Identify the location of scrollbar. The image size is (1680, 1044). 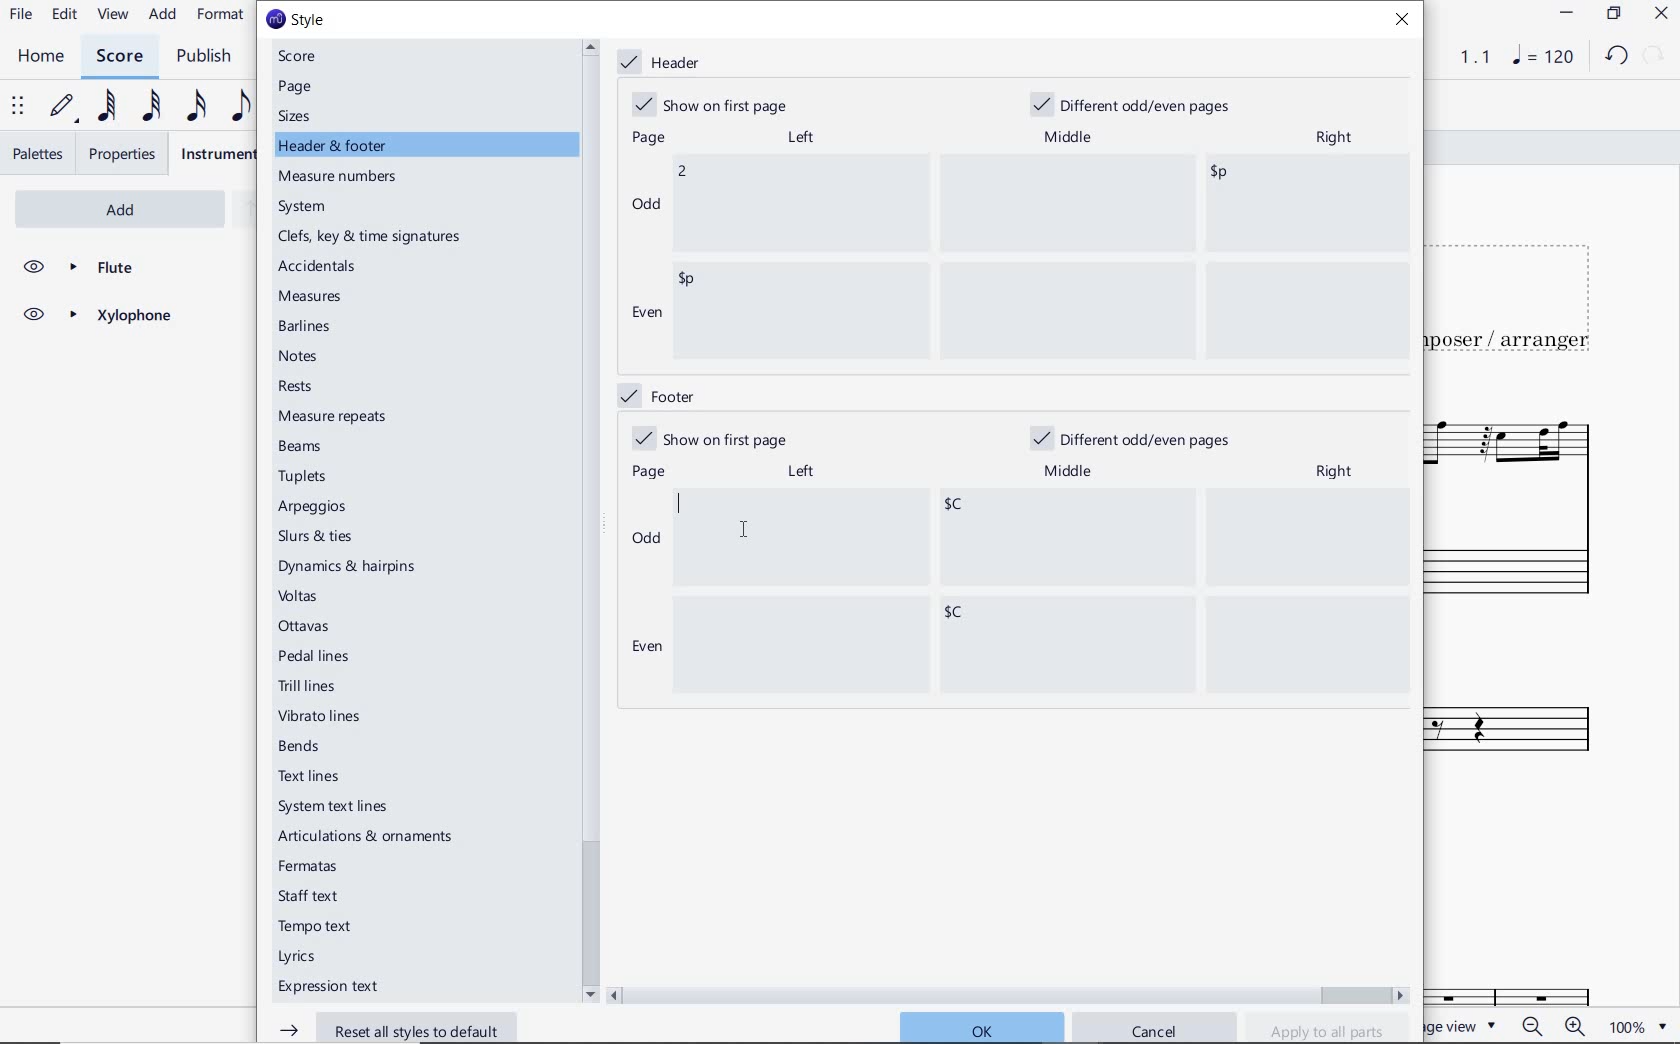
(1009, 993).